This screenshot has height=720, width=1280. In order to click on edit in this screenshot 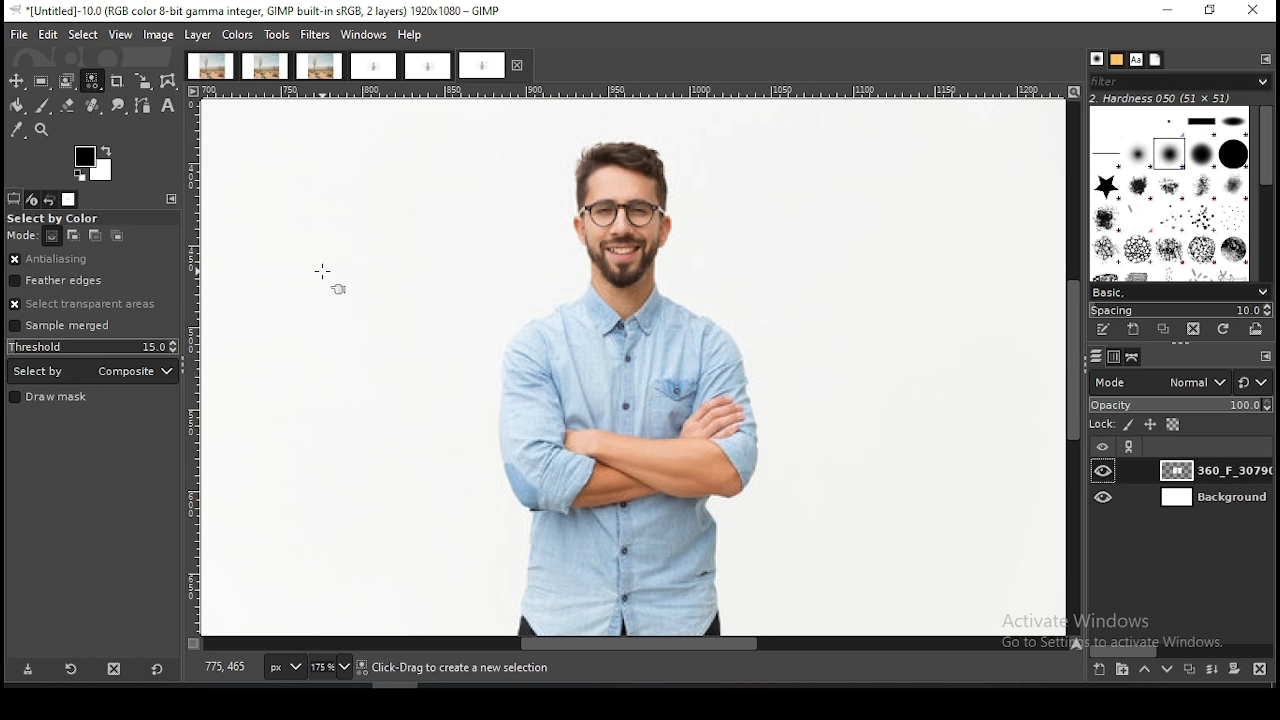, I will do `click(49, 34)`.